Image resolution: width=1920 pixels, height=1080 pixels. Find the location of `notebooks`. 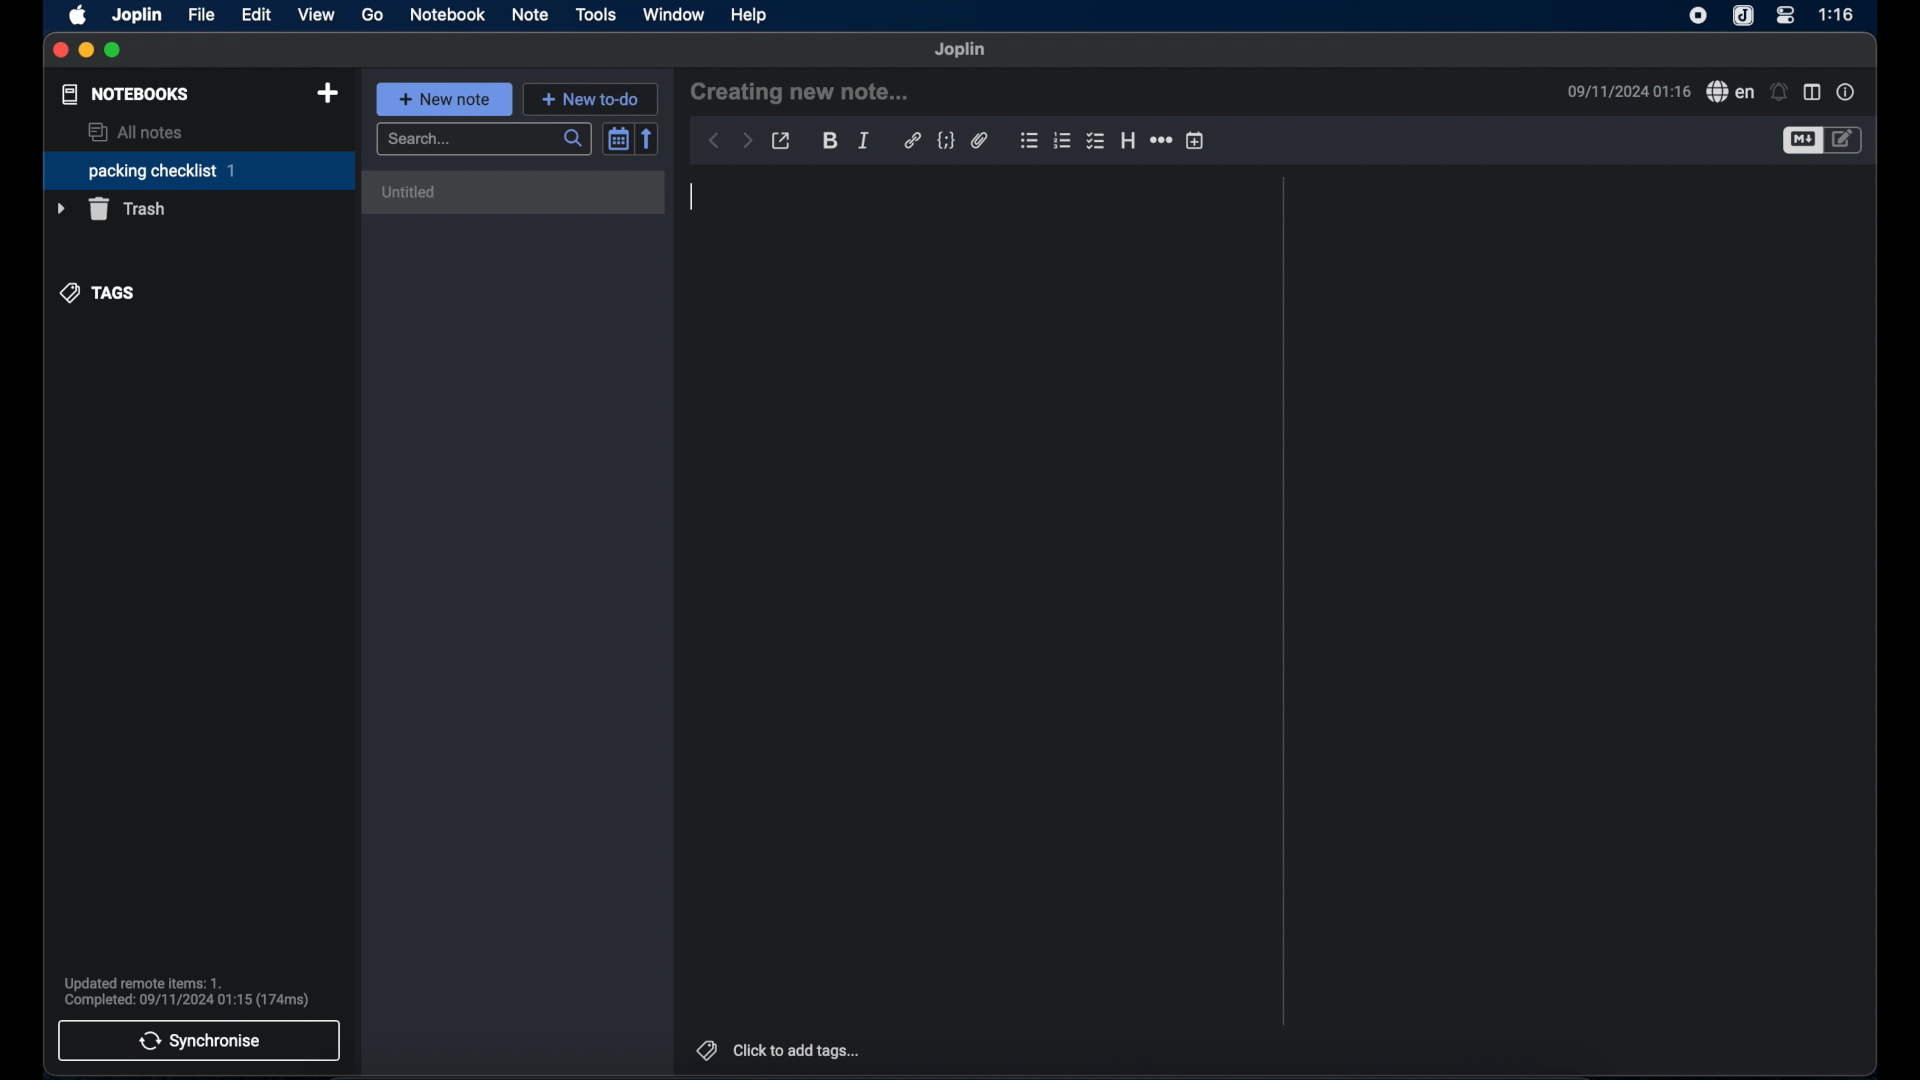

notebooks is located at coordinates (125, 94).